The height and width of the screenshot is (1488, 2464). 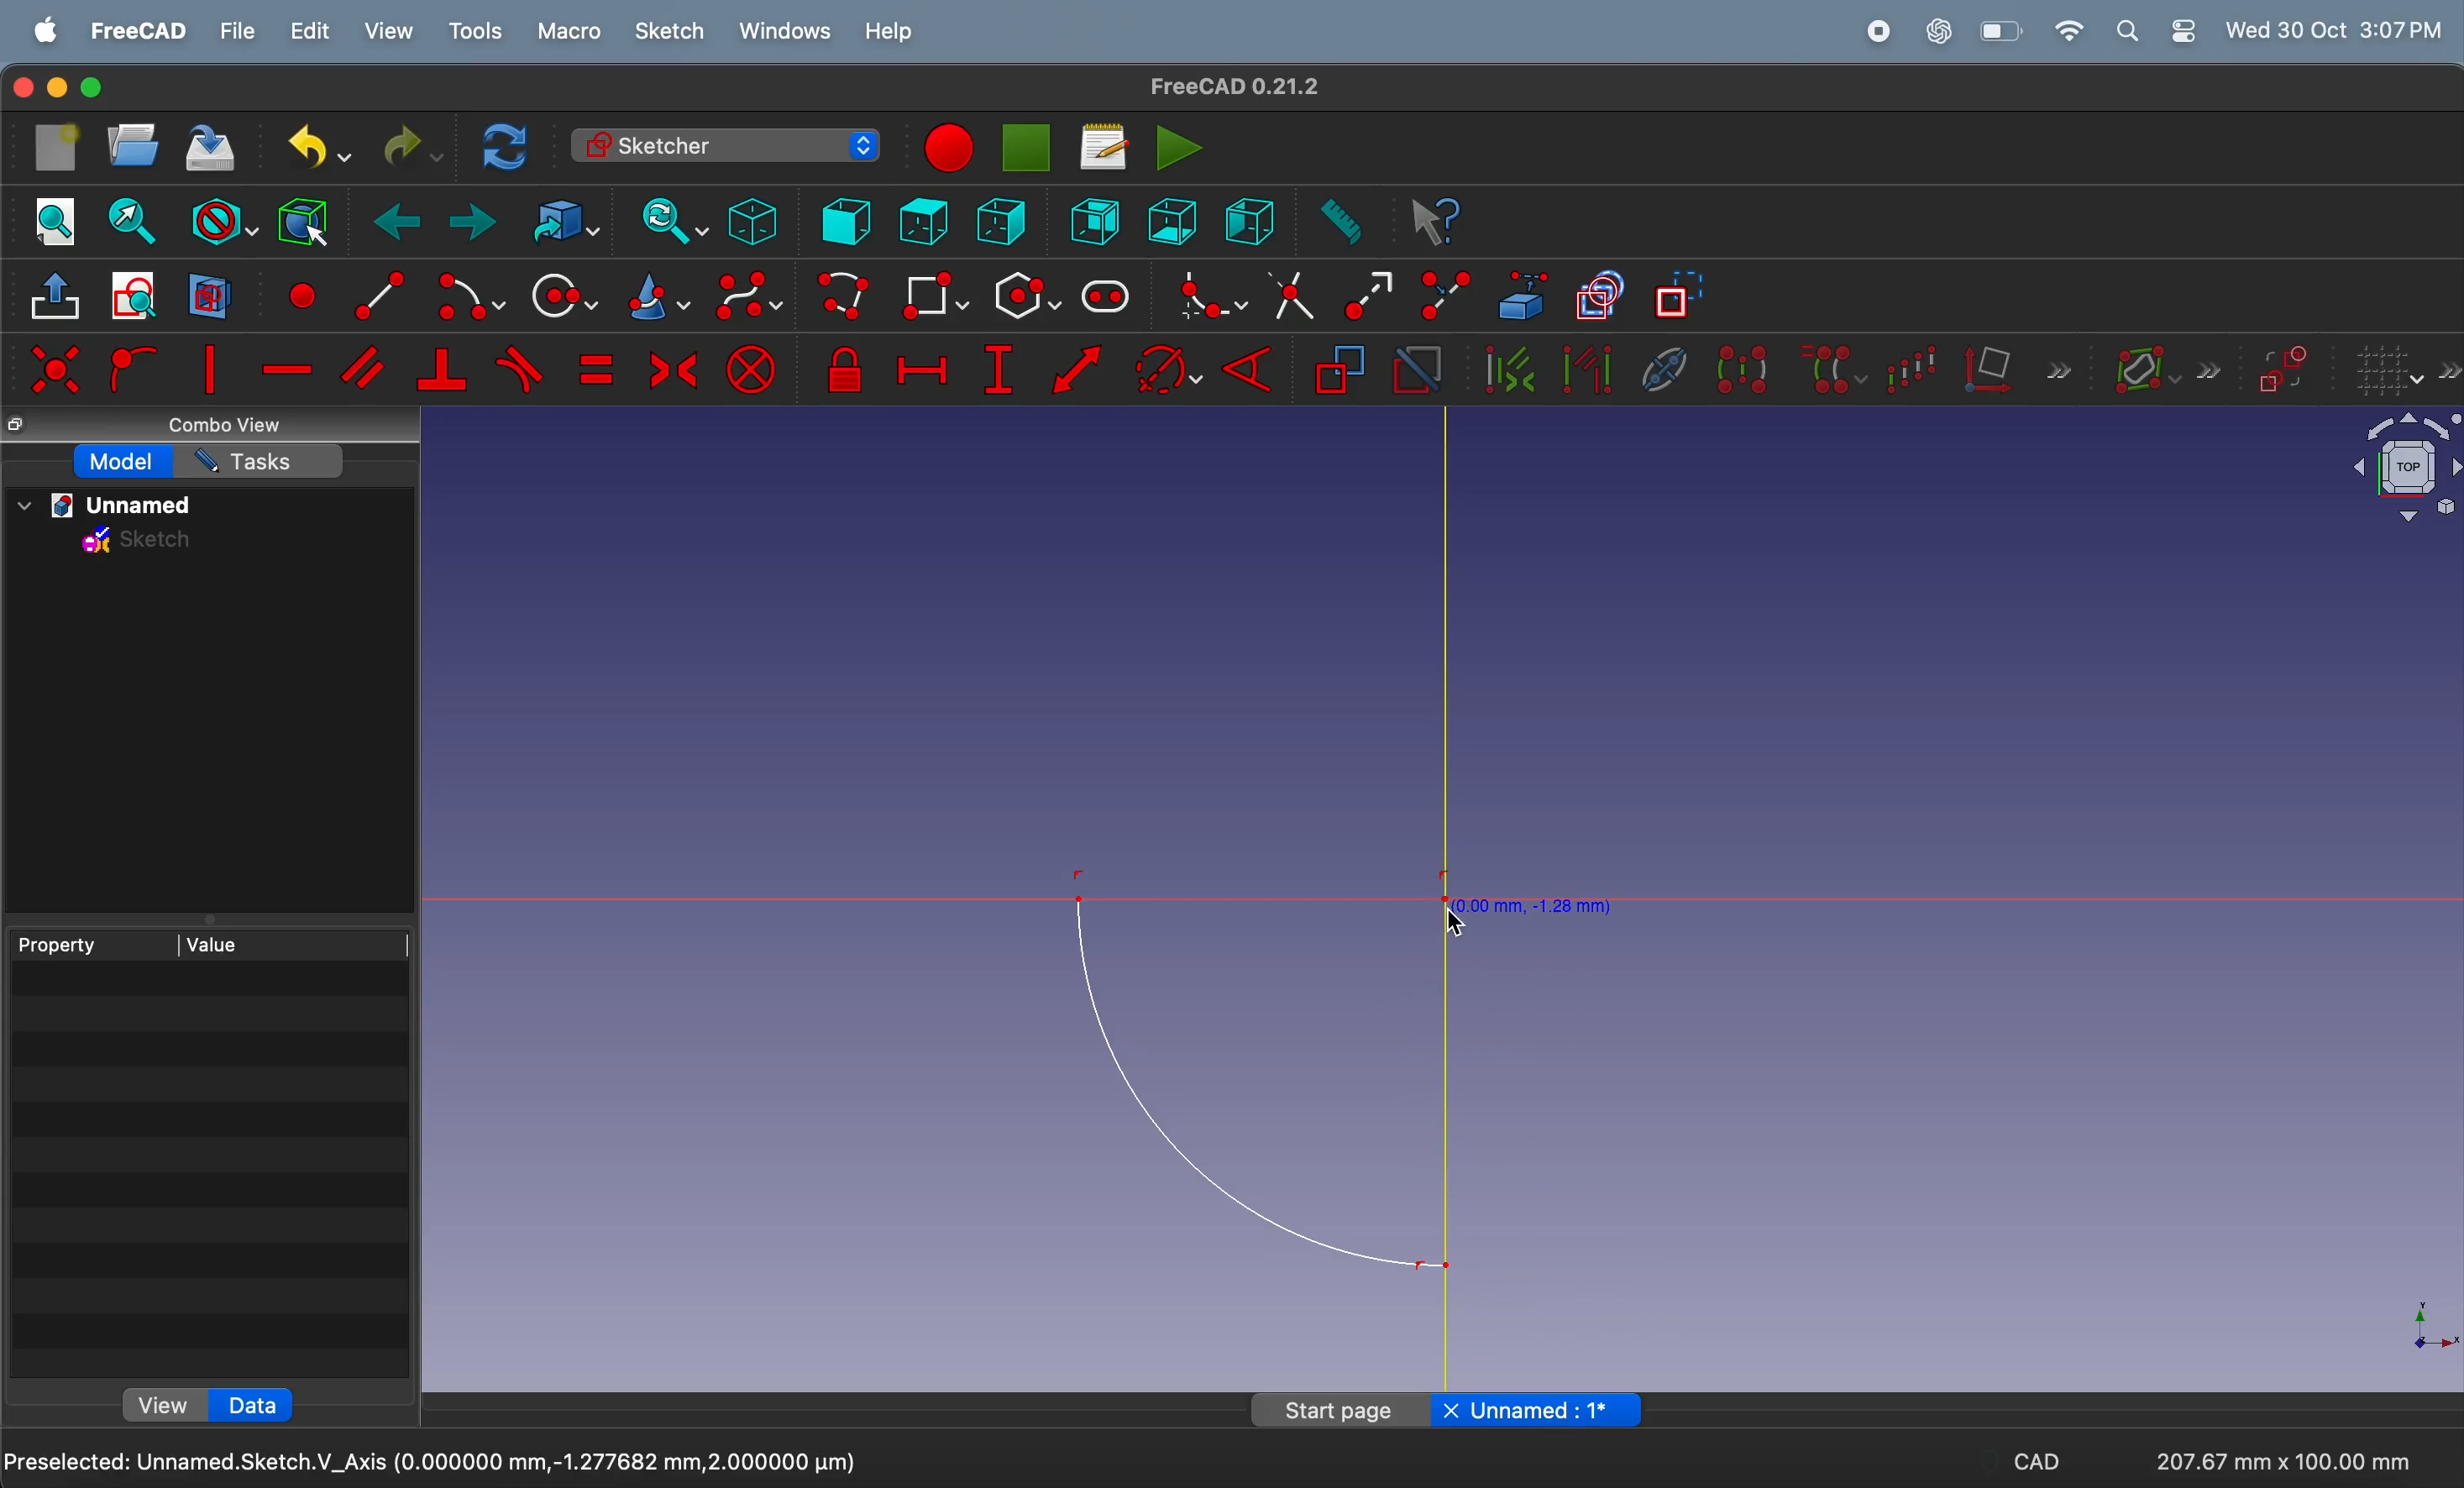 What do you see at coordinates (921, 366) in the screenshot?
I see `constrain horizontal distance` at bounding box center [921, 366].